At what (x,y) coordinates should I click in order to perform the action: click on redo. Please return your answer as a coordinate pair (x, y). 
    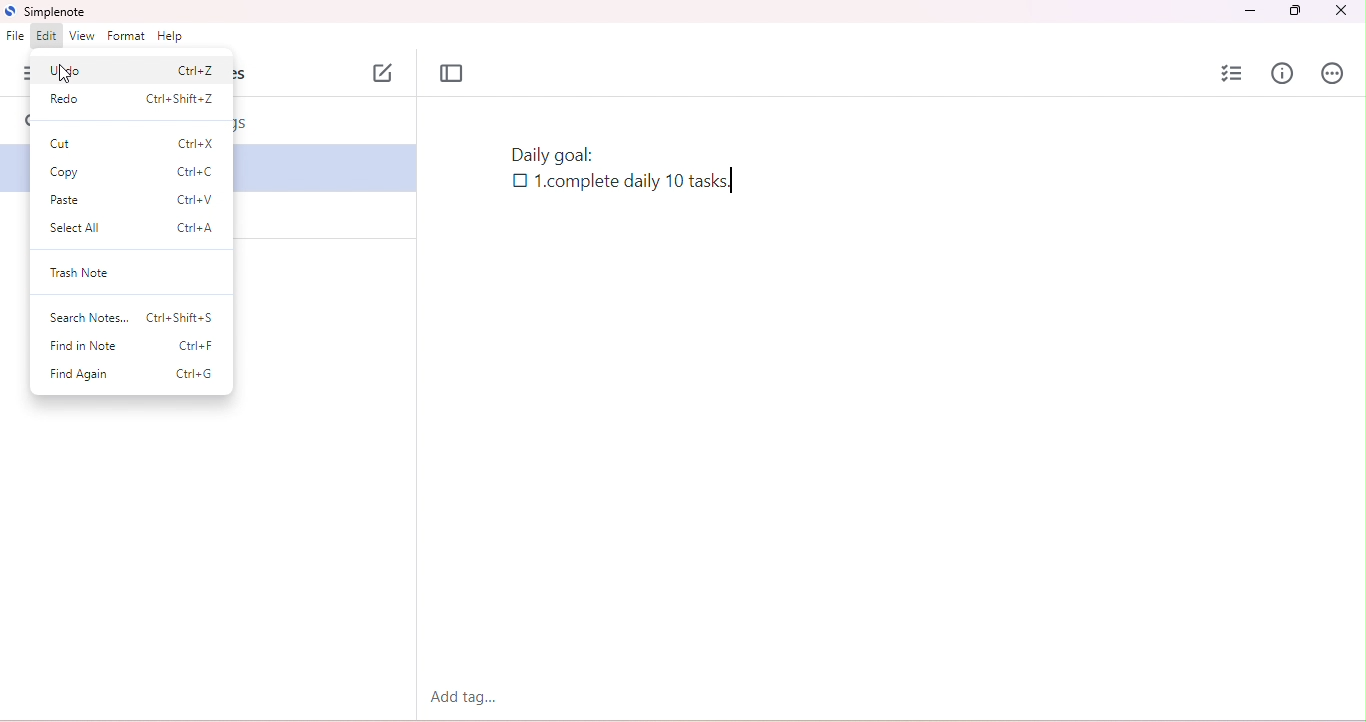
    Looking at the image, I should click on (128, 100).